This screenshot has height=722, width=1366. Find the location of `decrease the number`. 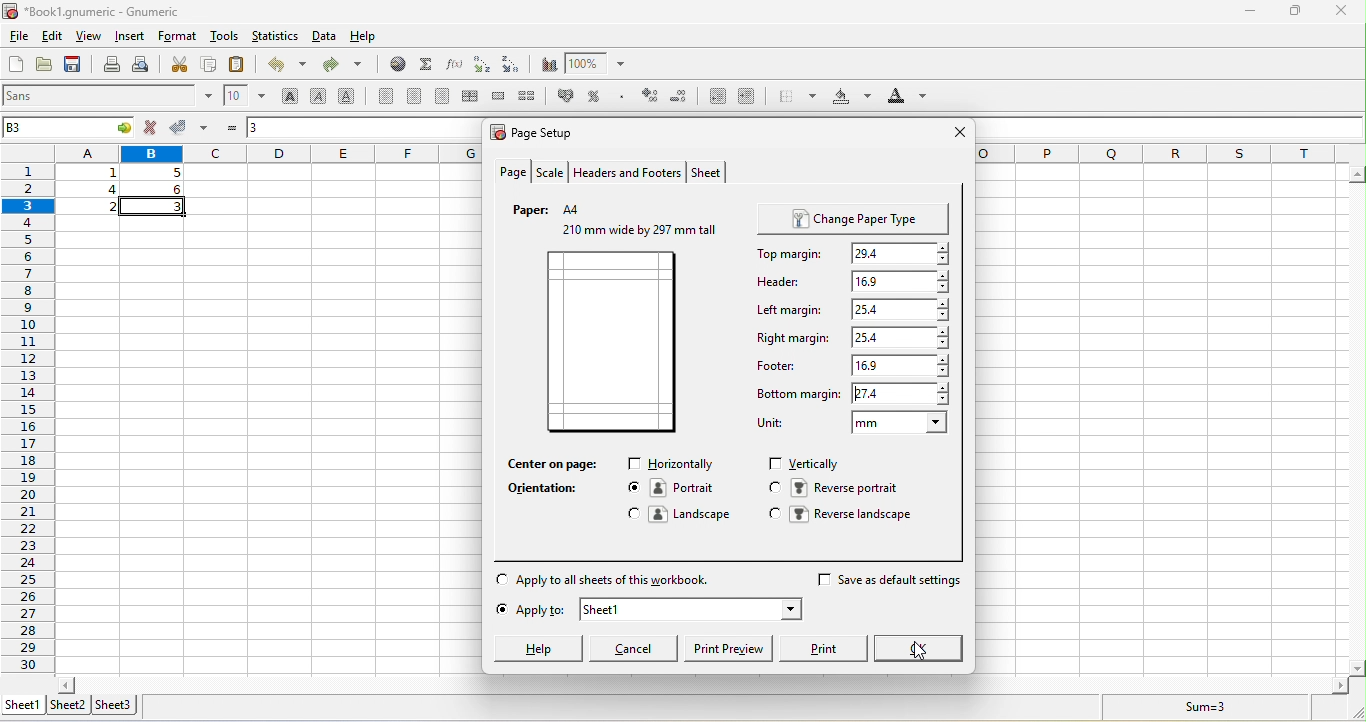

decrease the number is located at coordinates (681, 98).